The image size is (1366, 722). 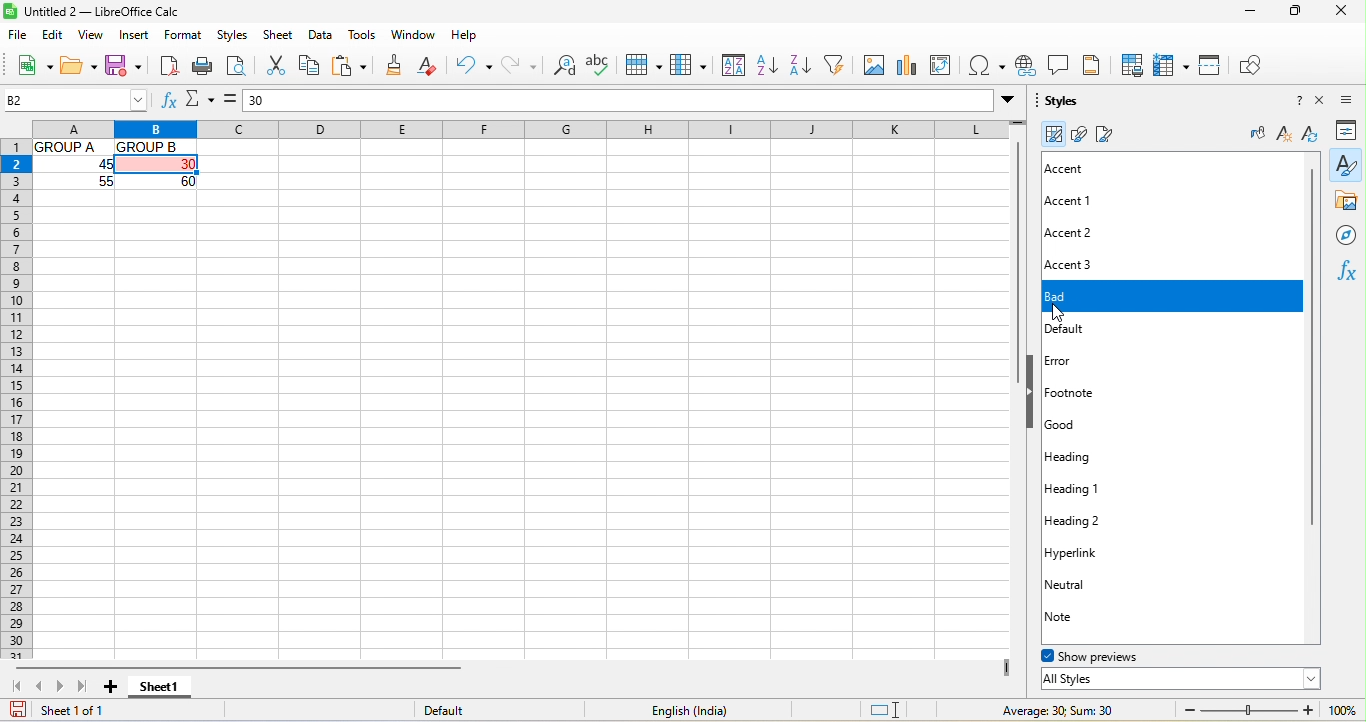 What do you see at coordinates (93, 713) in the screenshot?
I see `sheet 1 of 1` at bounding box center [93, 713].